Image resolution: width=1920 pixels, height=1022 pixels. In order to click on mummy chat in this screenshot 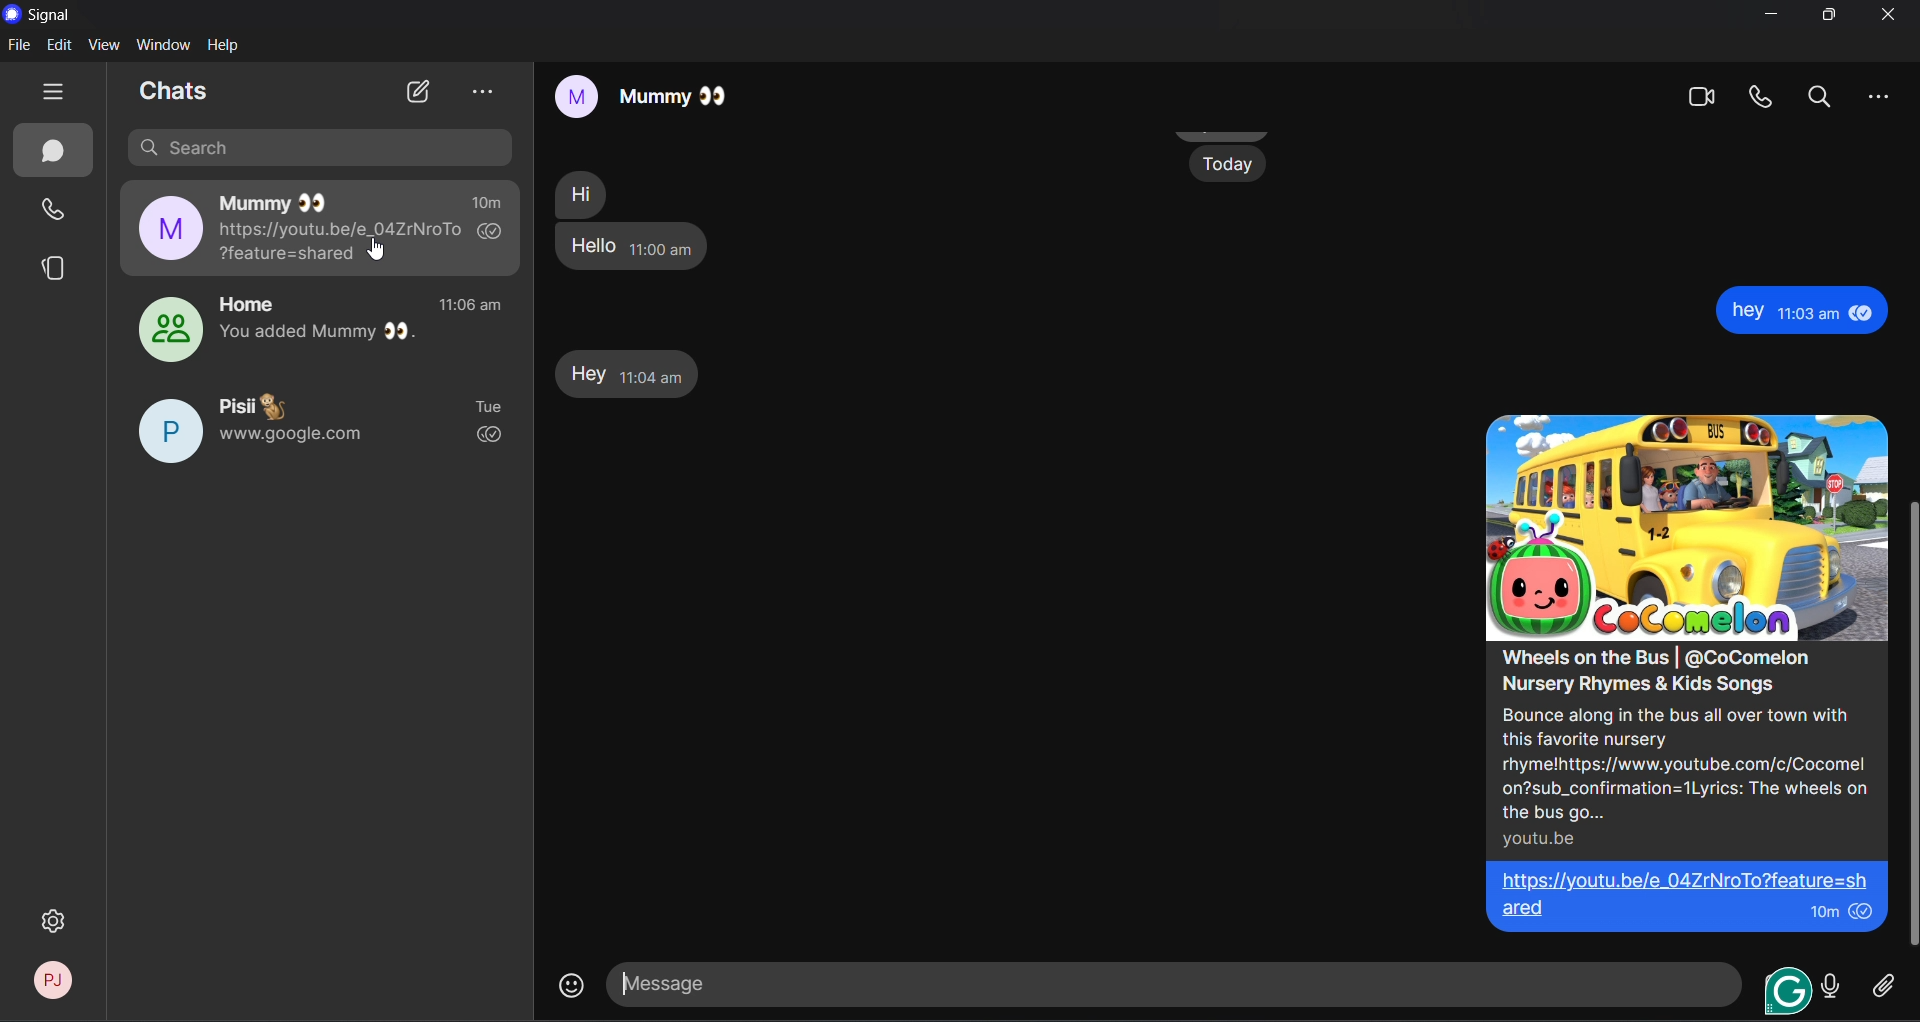, I will do `click(643, 99)`.